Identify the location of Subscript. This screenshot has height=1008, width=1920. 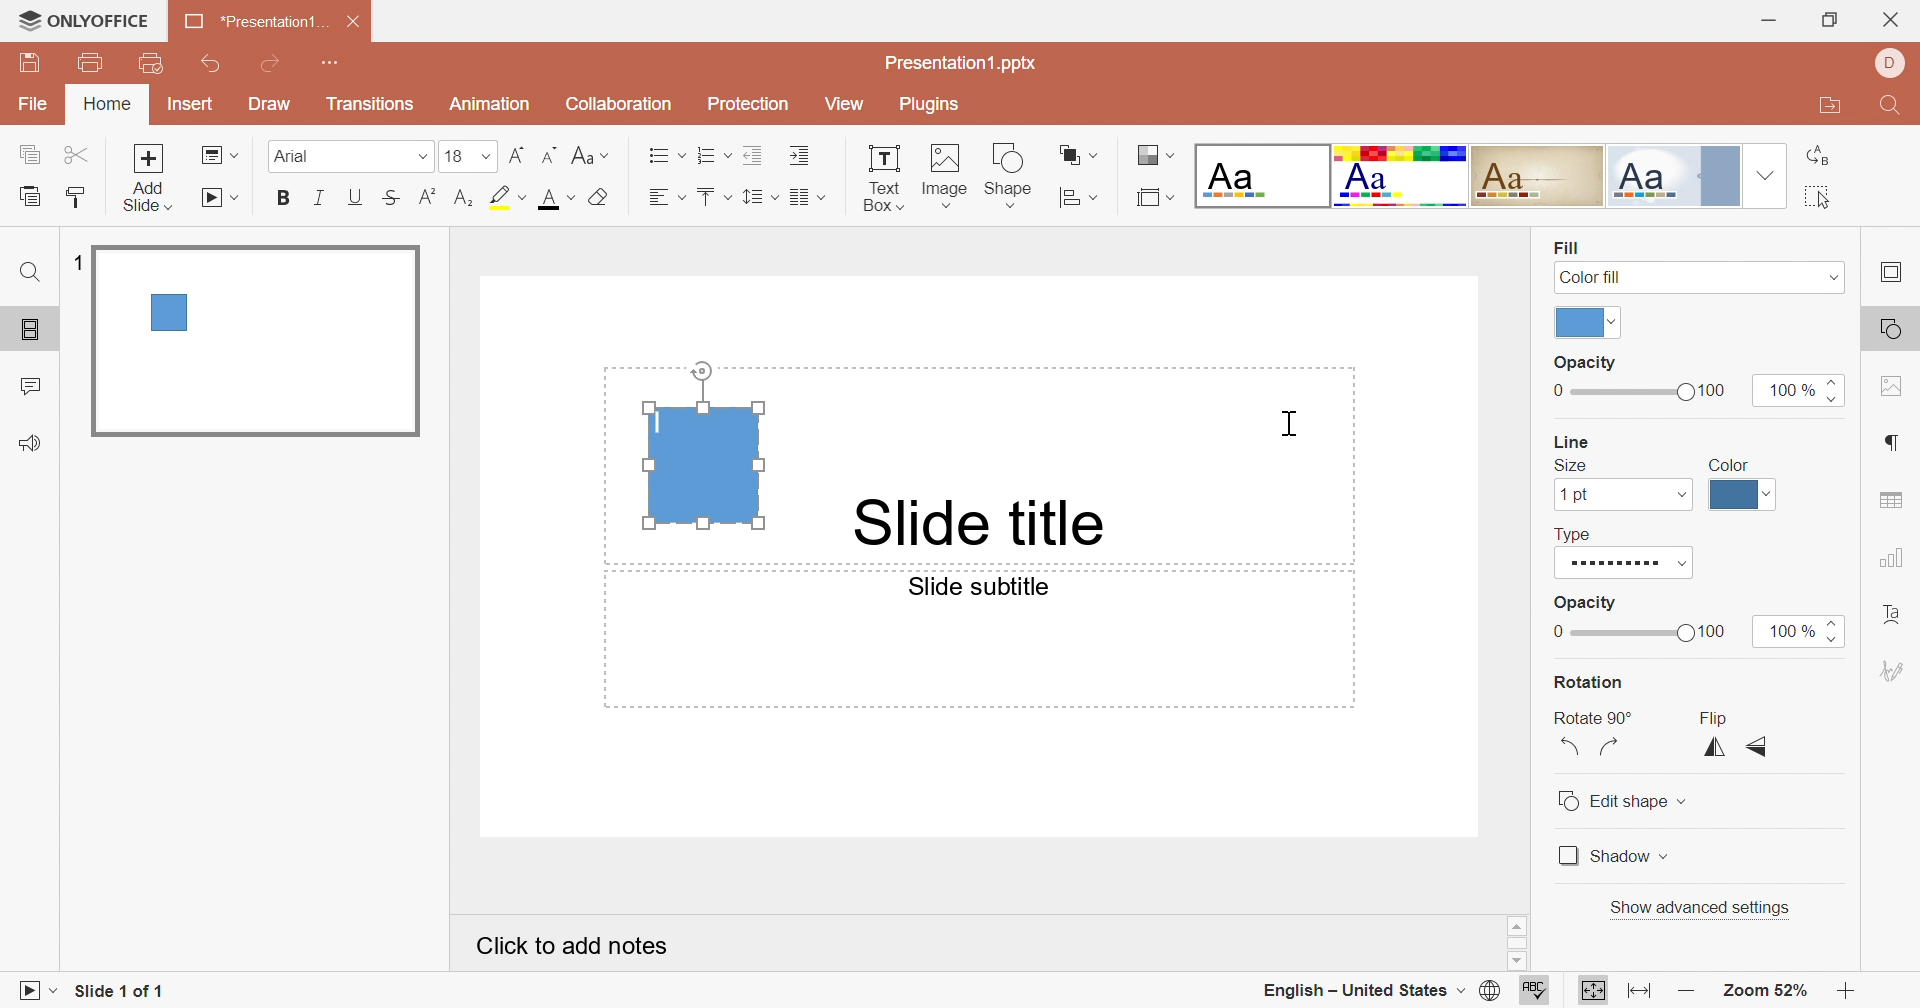
(461, 200).